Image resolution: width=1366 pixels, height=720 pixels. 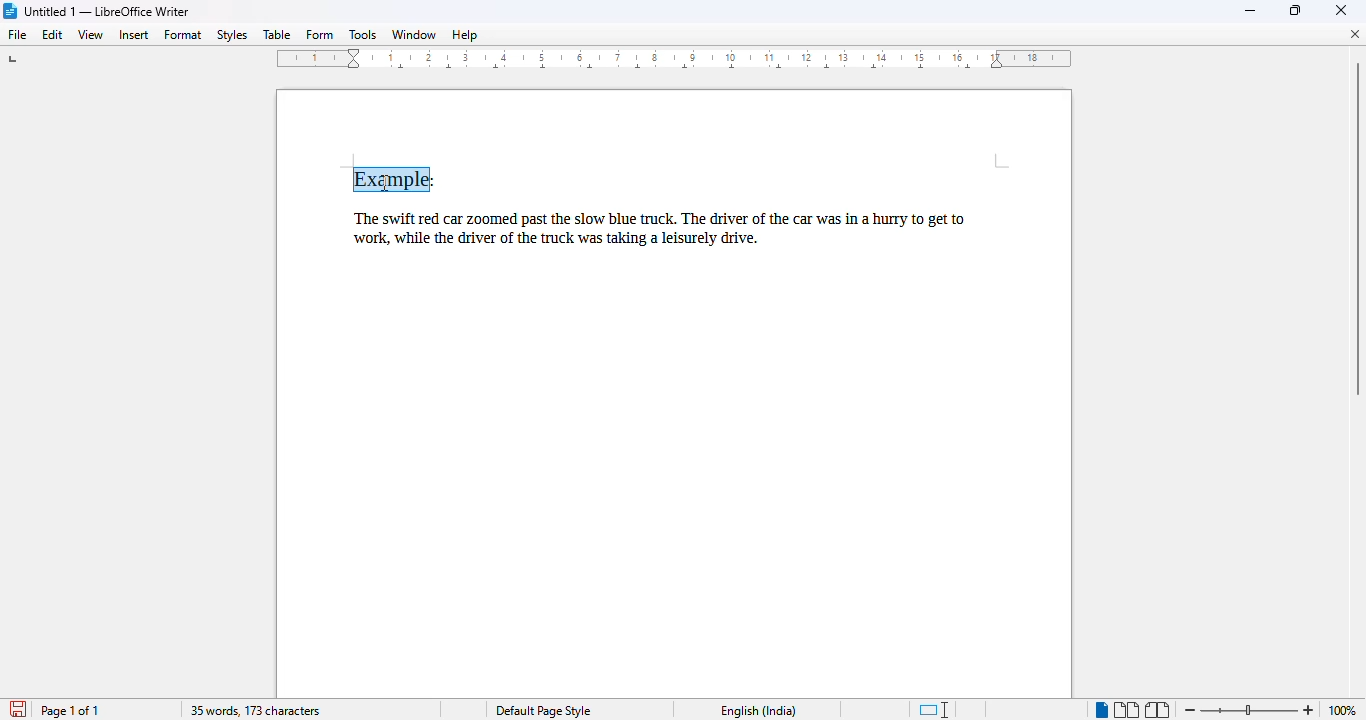 I want to click on window, so click(x=414, y=34).